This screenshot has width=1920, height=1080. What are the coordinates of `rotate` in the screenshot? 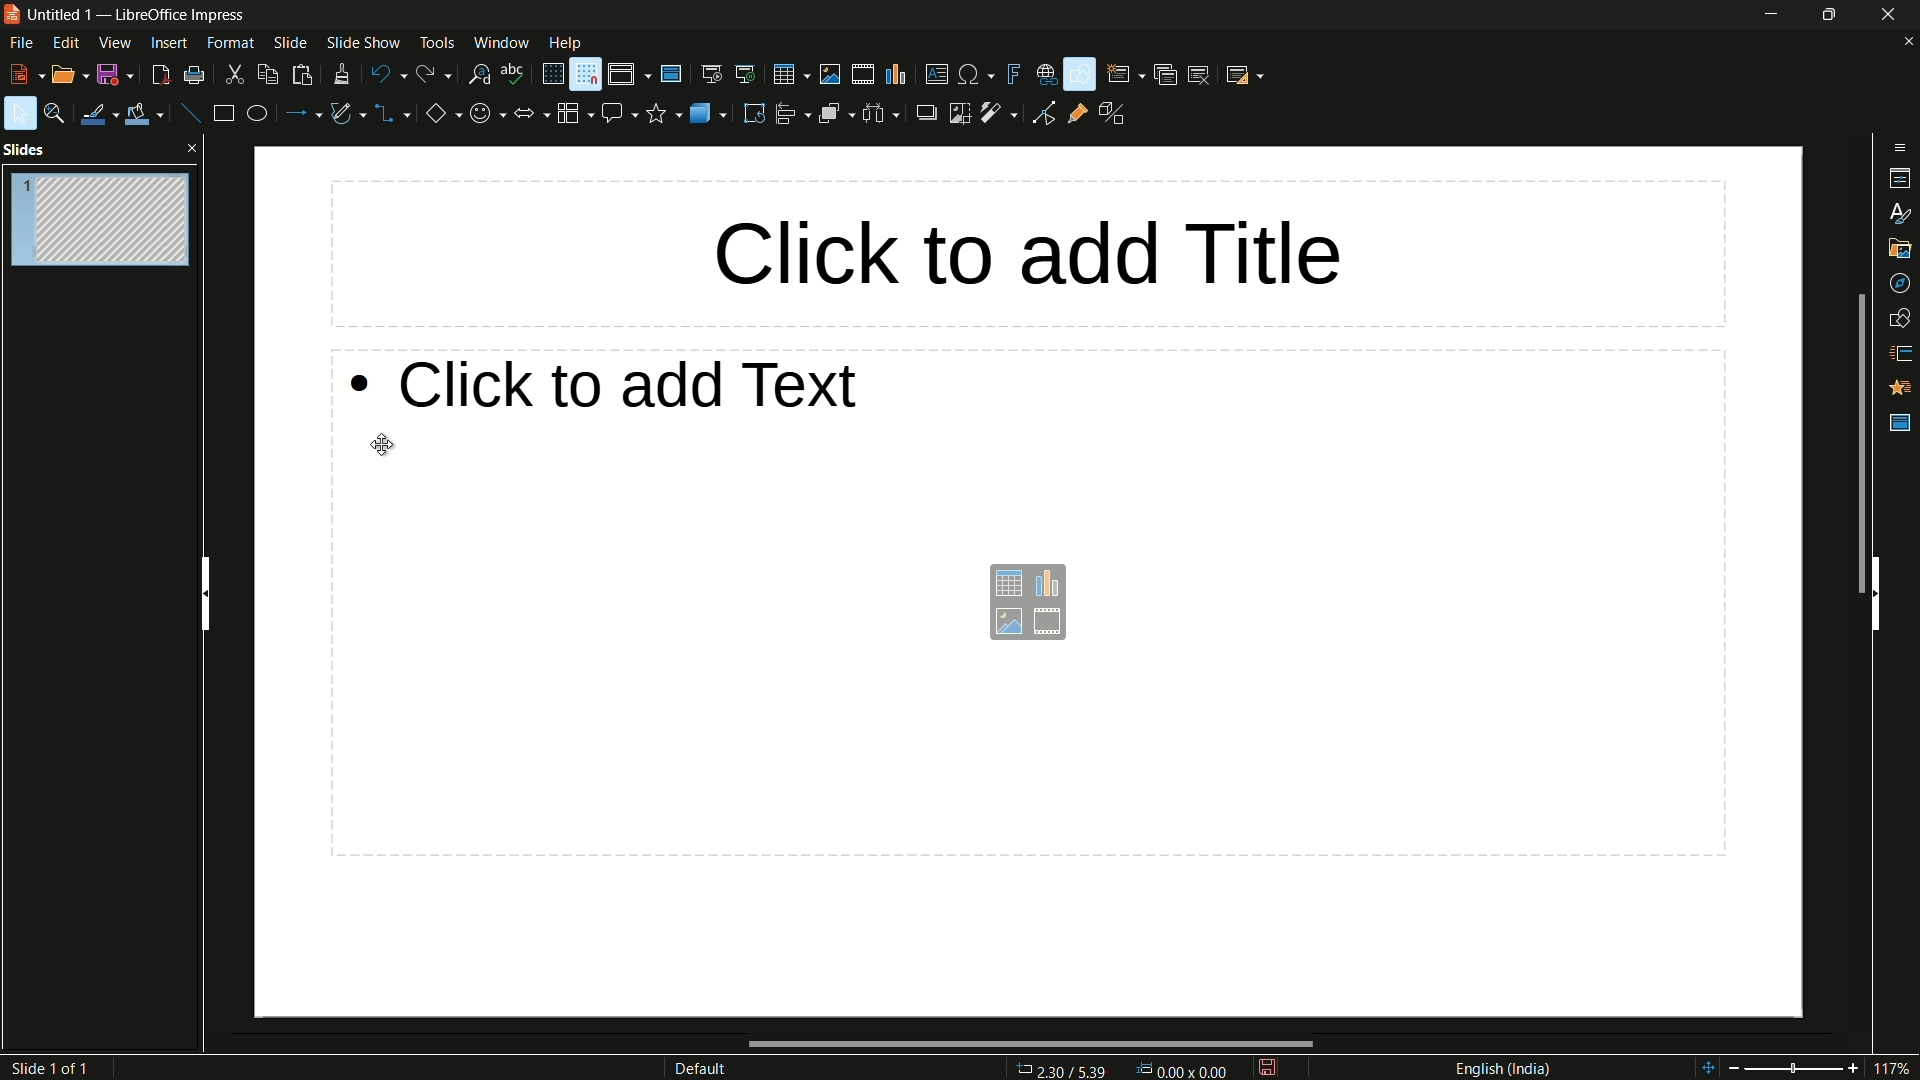 It's located at (754, 113).